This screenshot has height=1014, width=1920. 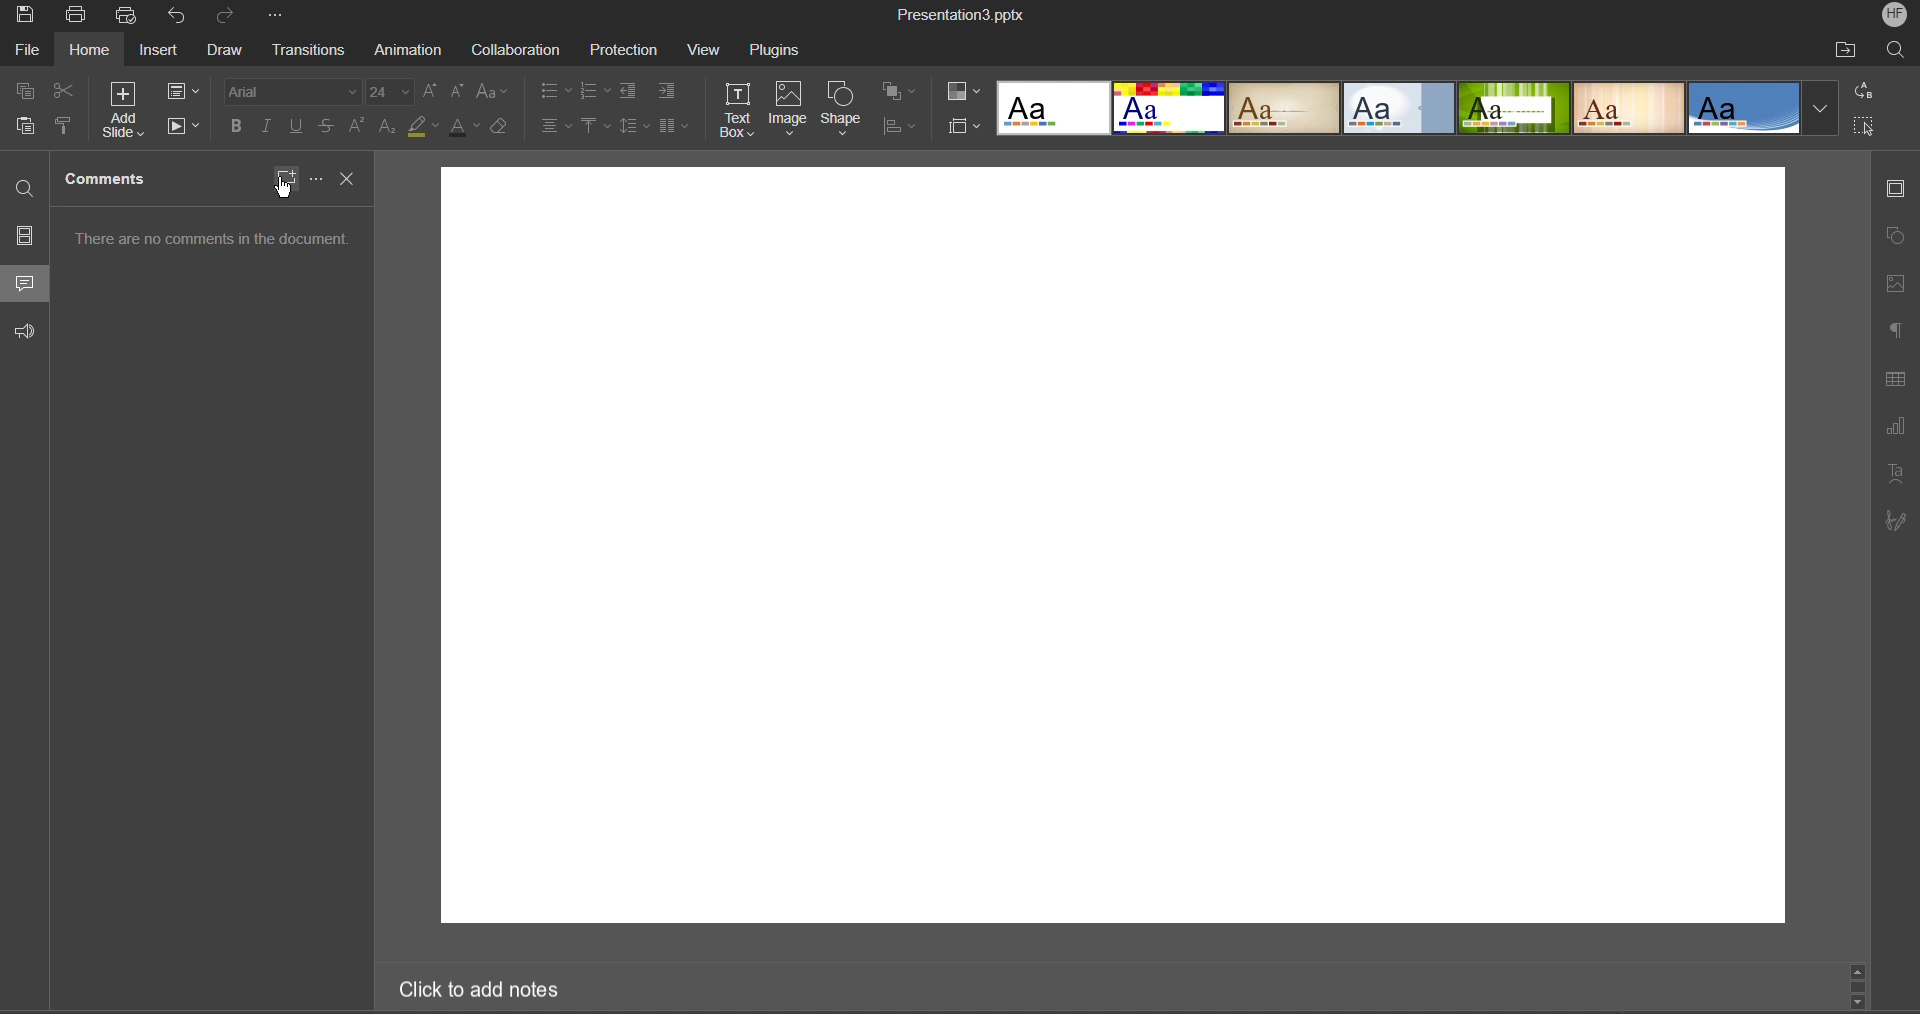 What do you see at coordinates (1895, 428) in the screenshot?
I see `Graph Settings` at bounding box center [1895, 428].